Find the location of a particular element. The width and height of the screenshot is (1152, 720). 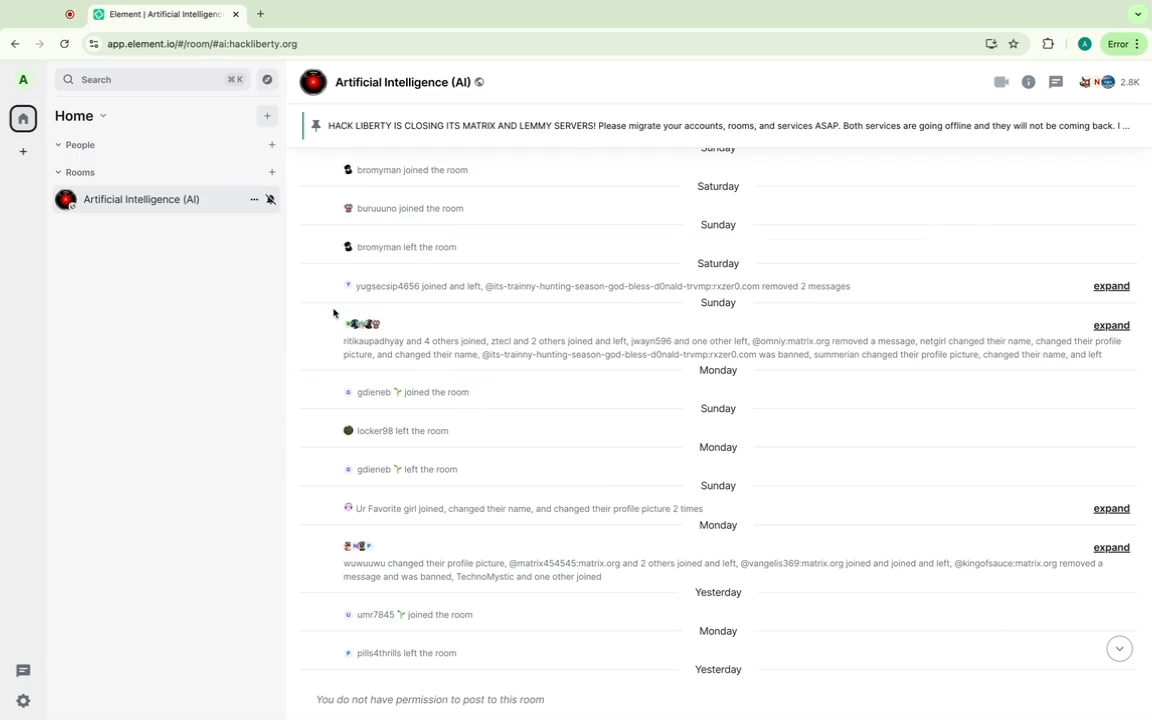

Video is located at coordinates (998, 82).